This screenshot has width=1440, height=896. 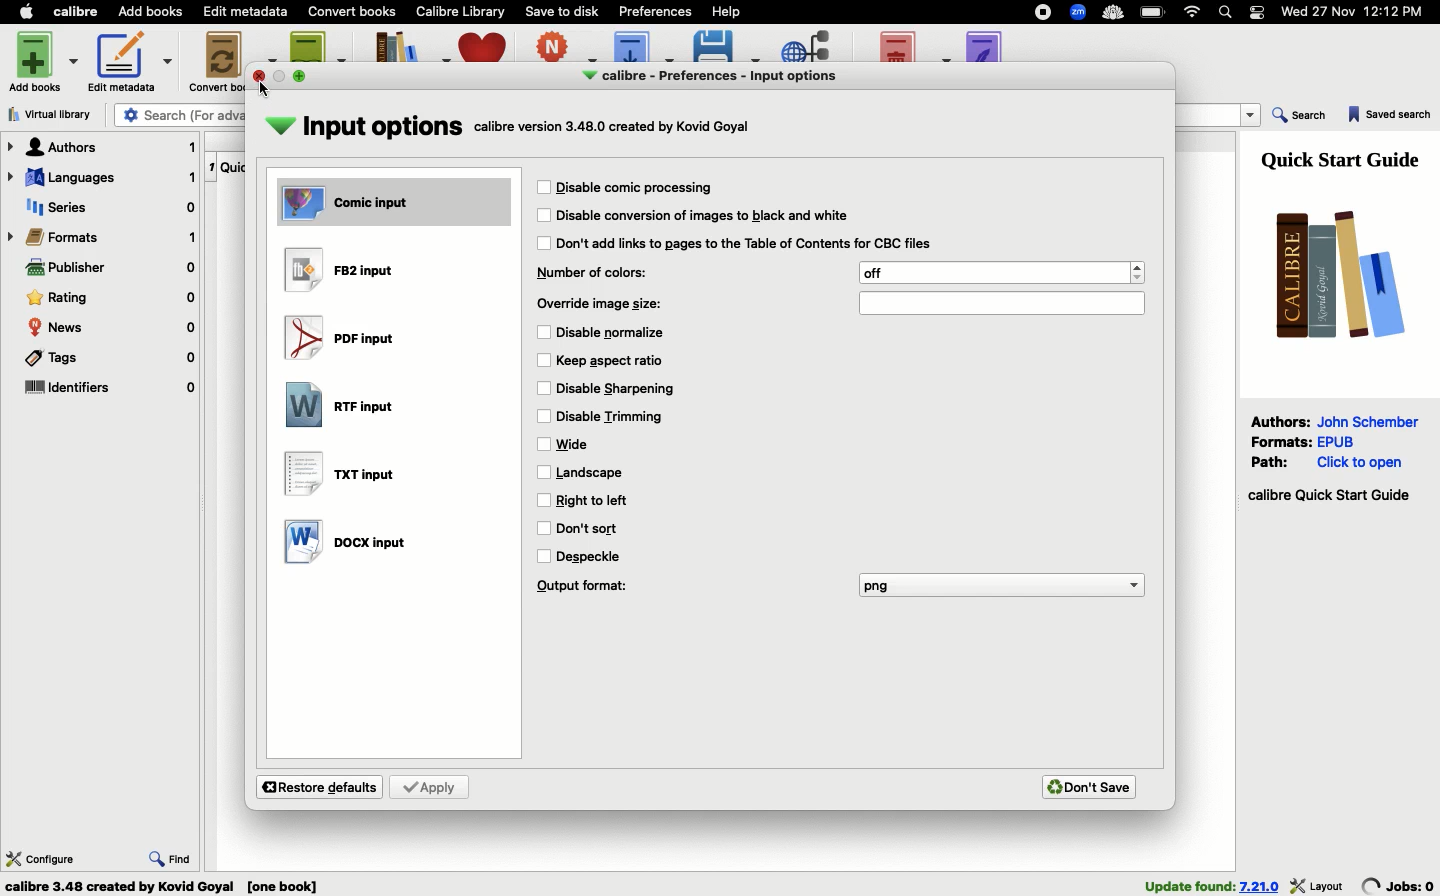 I want to click on Formats, so click(x=1282, y=440).